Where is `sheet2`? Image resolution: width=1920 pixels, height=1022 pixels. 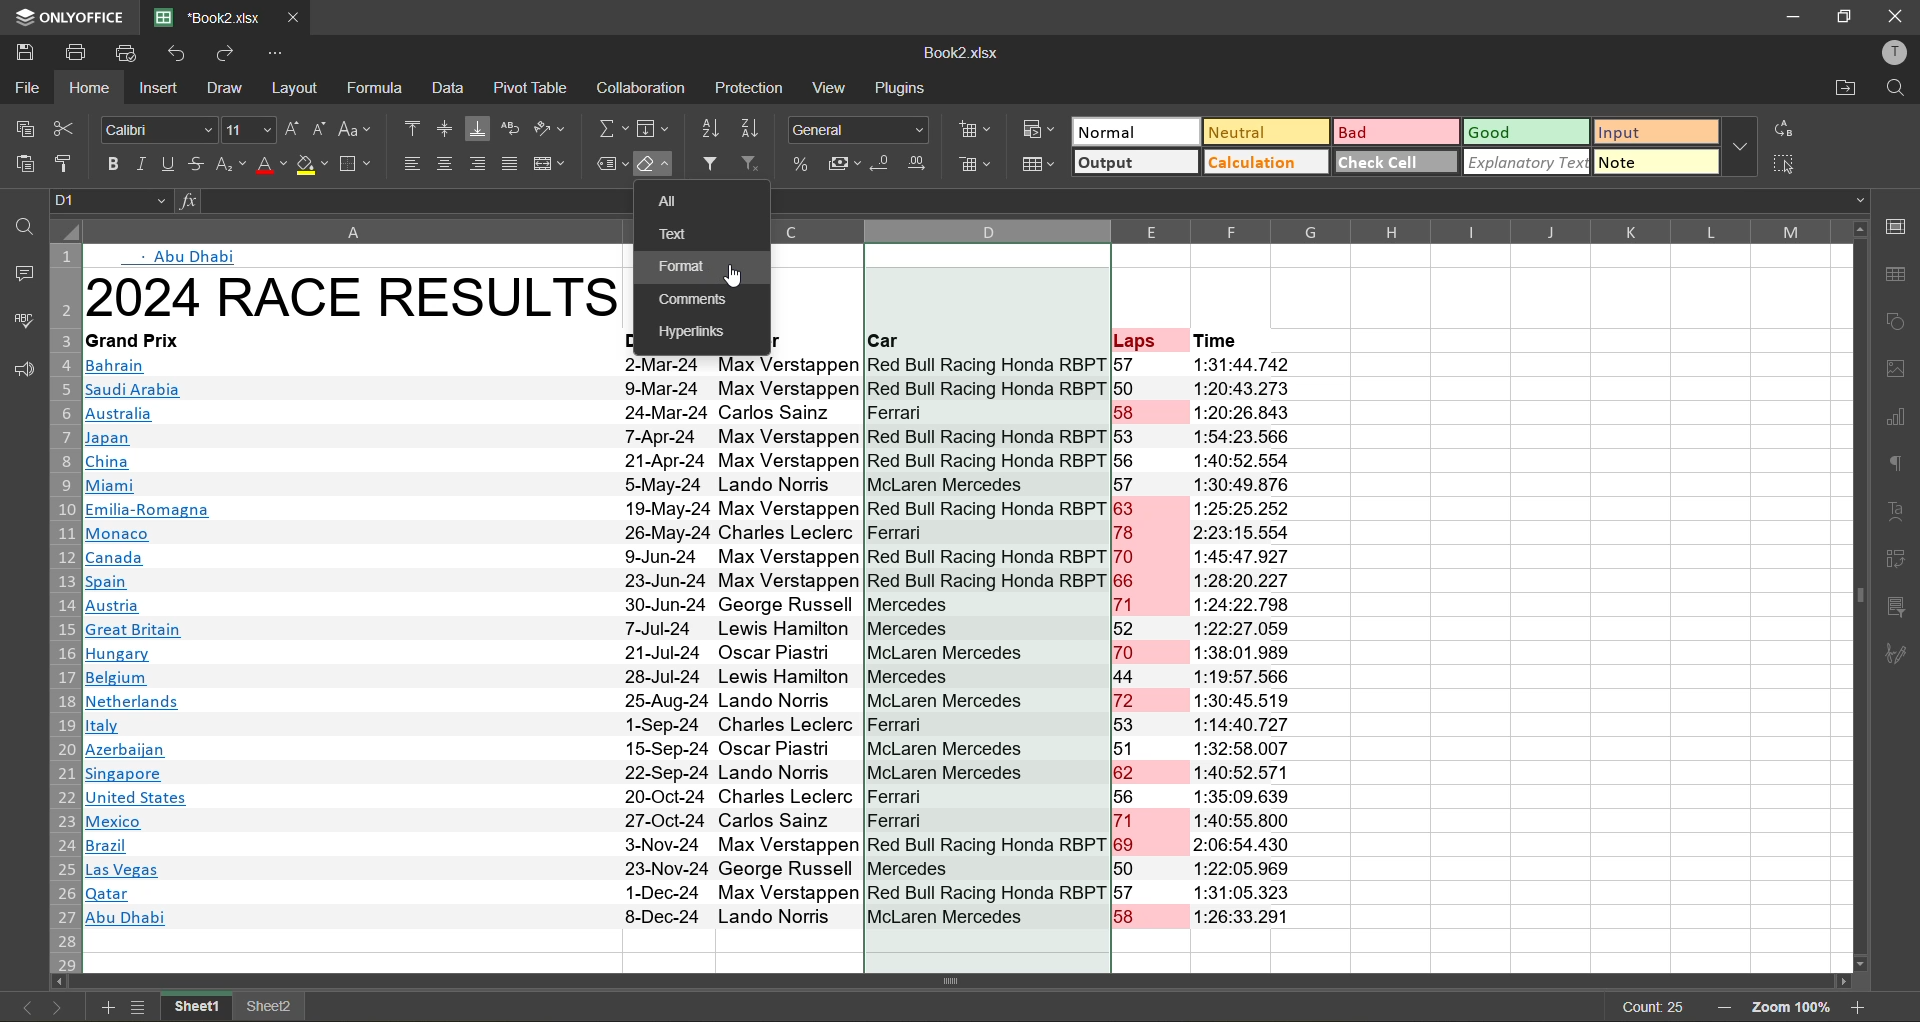
sheet2 is located at coordinates (270, 1008).